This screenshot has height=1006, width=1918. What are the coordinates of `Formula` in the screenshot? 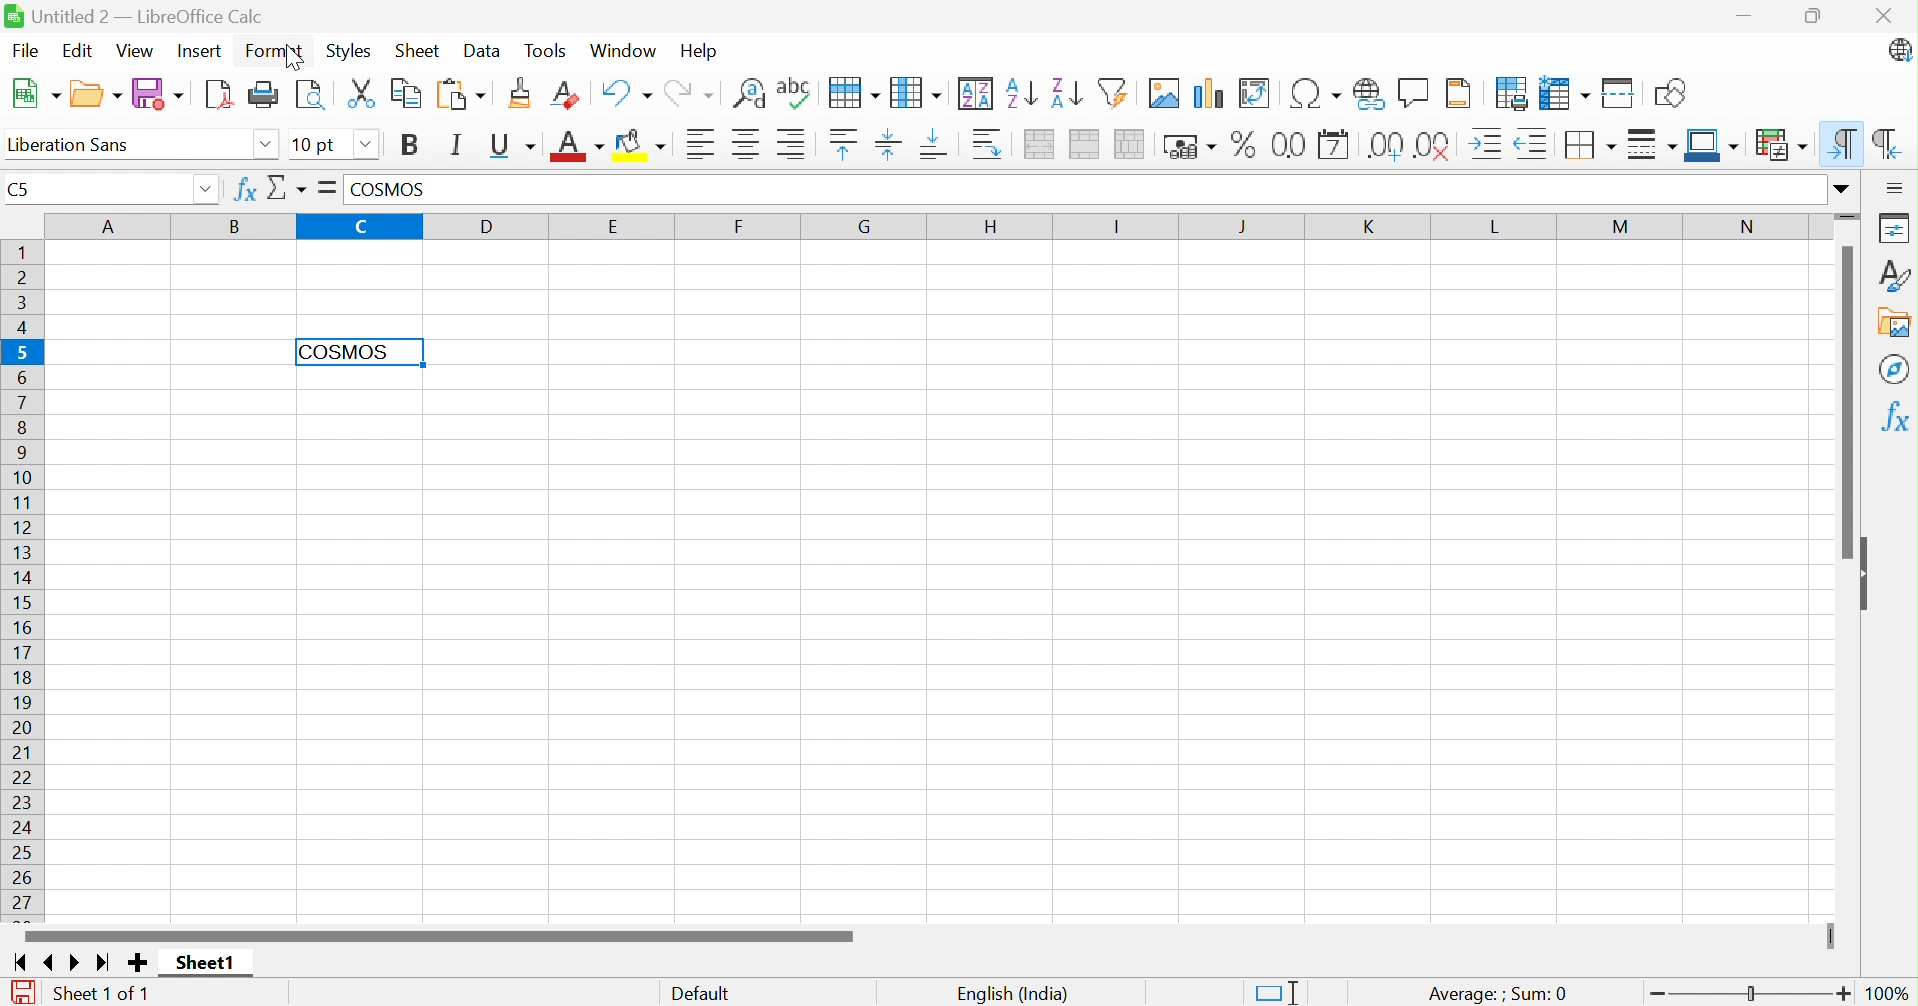 It's located at (328, 187).